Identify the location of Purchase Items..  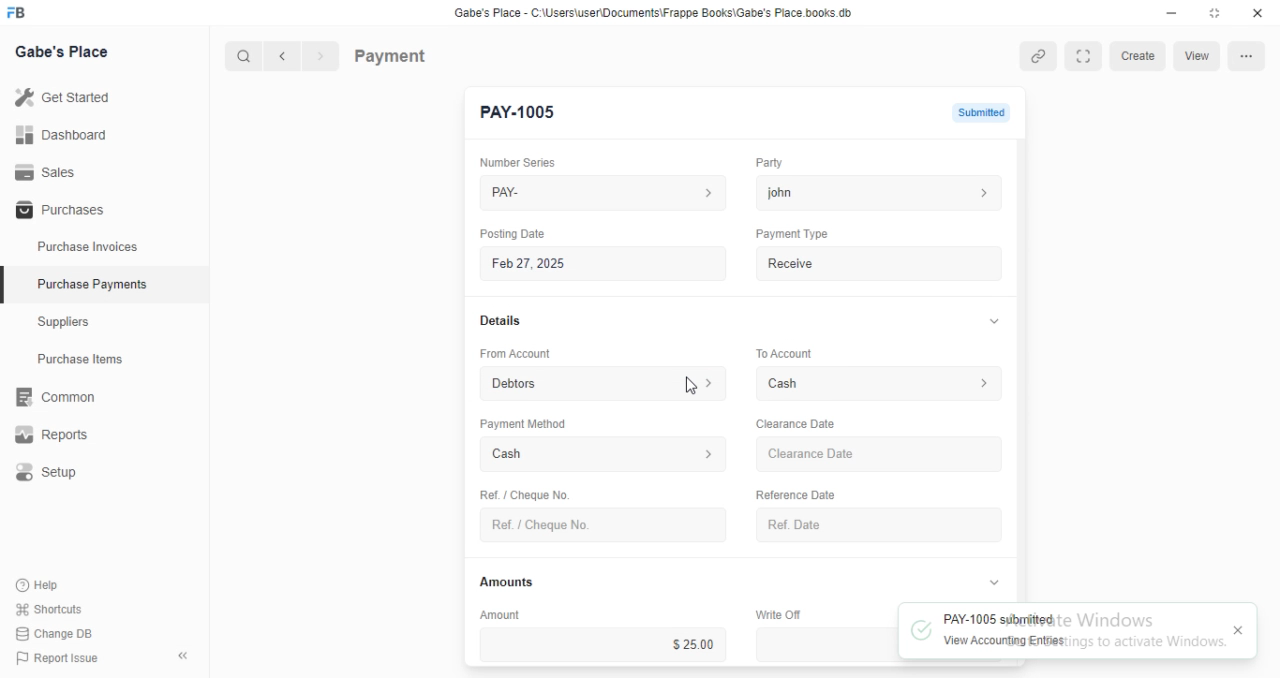
(87, 361).